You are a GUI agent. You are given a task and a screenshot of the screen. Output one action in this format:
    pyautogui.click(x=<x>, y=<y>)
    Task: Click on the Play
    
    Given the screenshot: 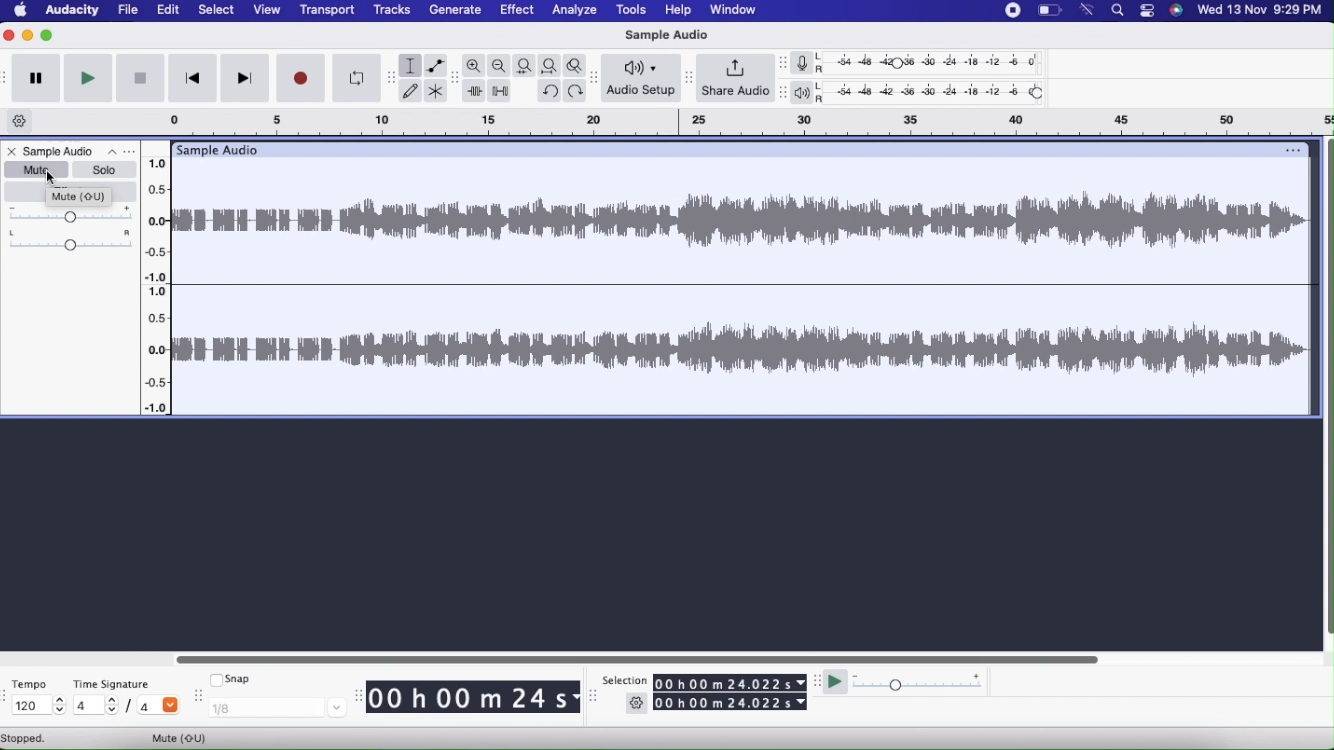 What is the action you would take?
    pyautogui.click(x=837, y=680)
    